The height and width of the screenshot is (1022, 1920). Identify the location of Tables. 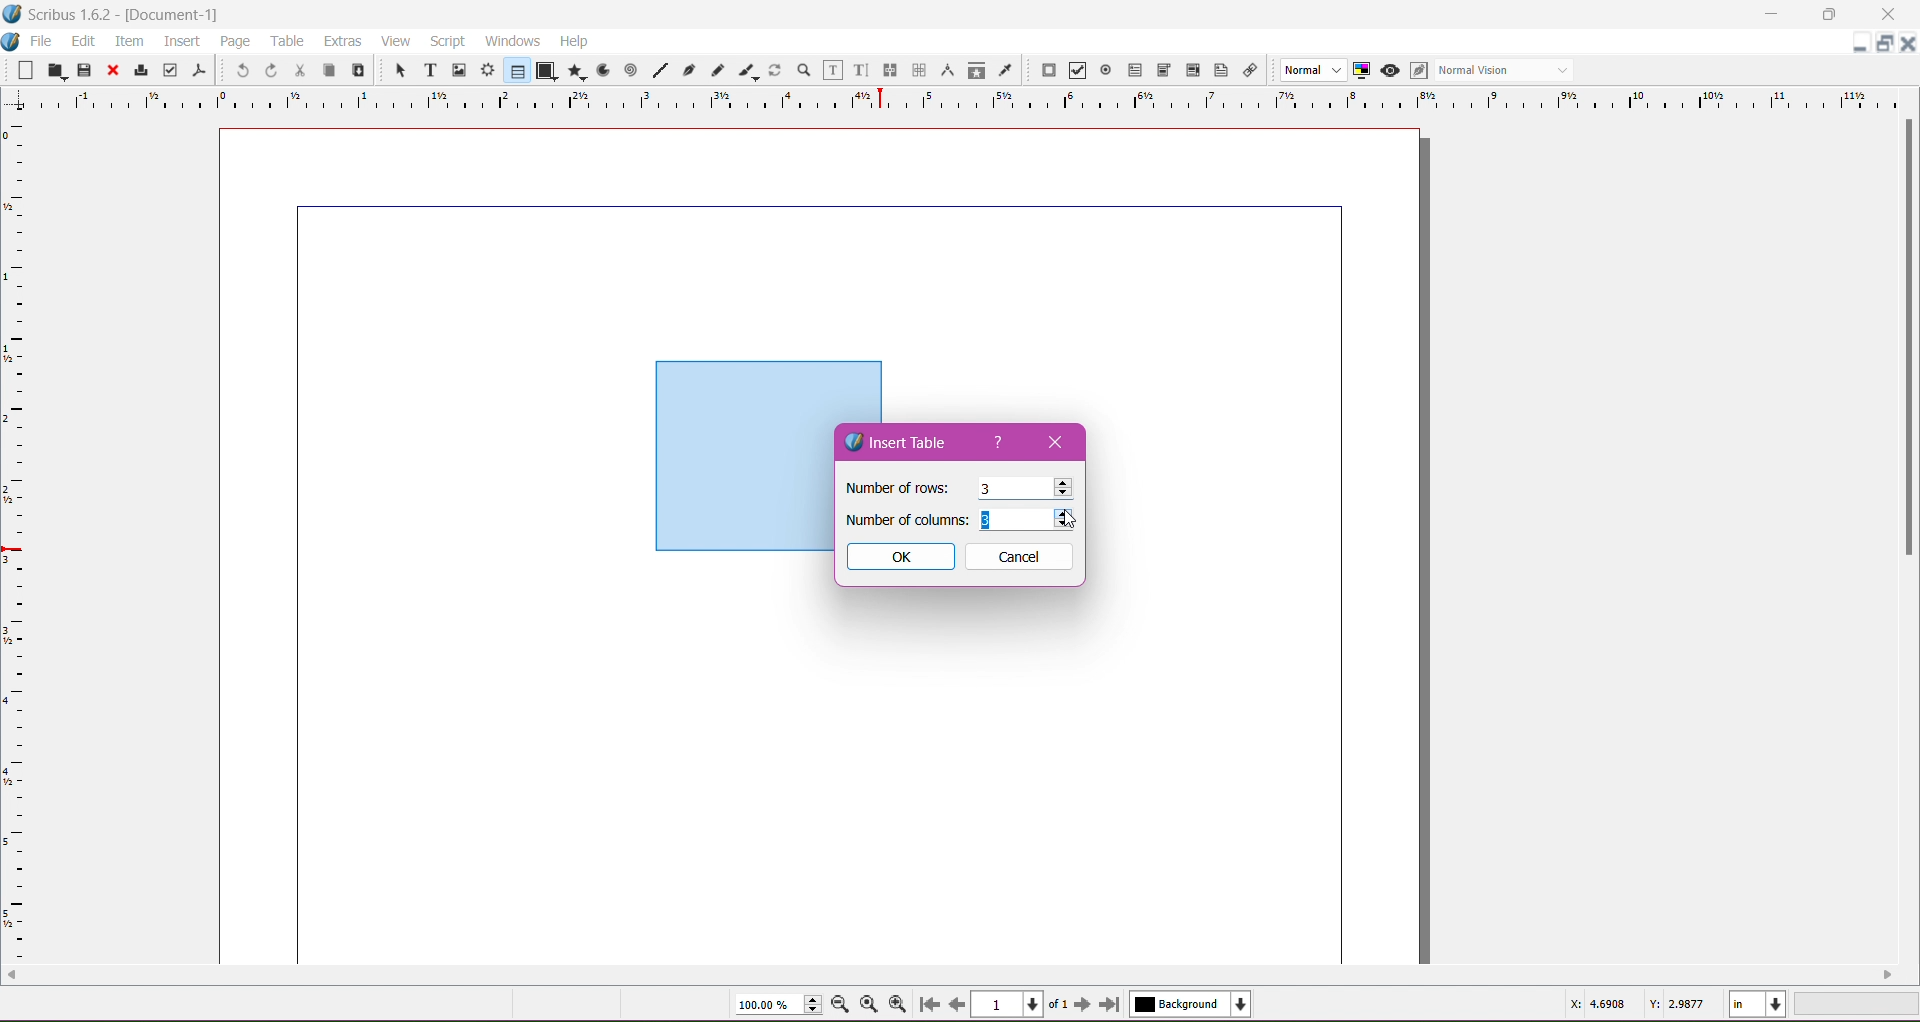
(516, 70).